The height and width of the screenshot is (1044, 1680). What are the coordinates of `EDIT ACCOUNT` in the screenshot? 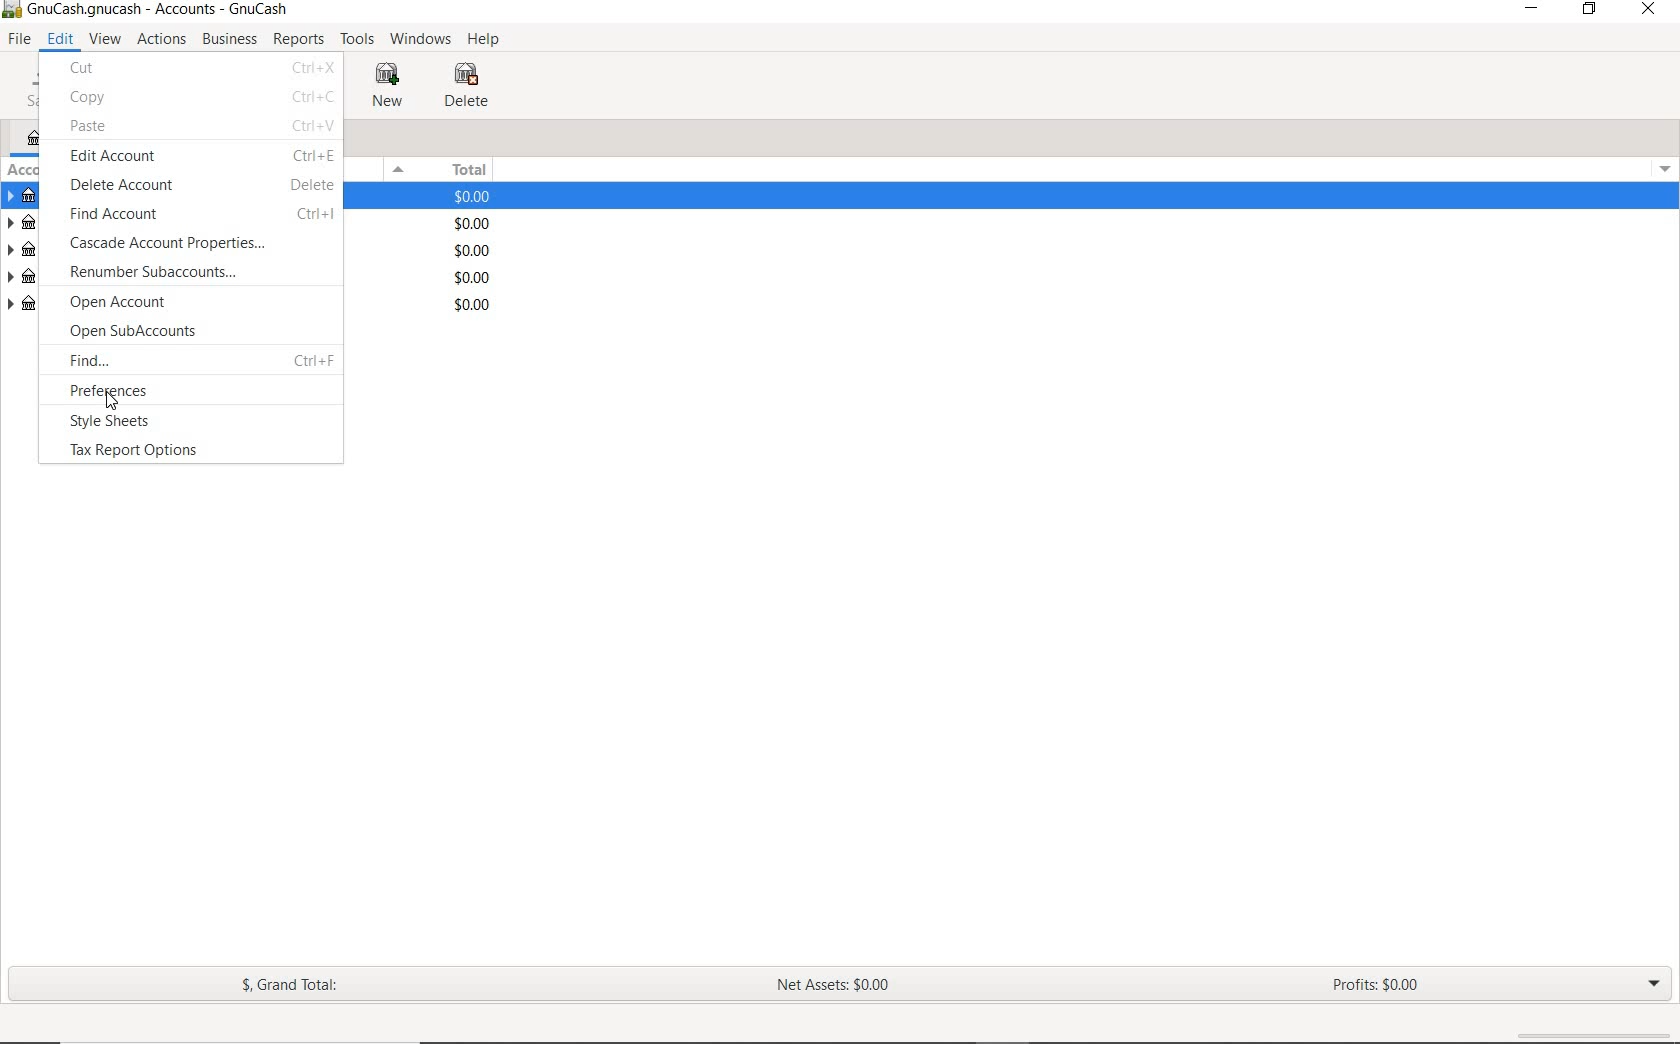 It's located at (197, 154).